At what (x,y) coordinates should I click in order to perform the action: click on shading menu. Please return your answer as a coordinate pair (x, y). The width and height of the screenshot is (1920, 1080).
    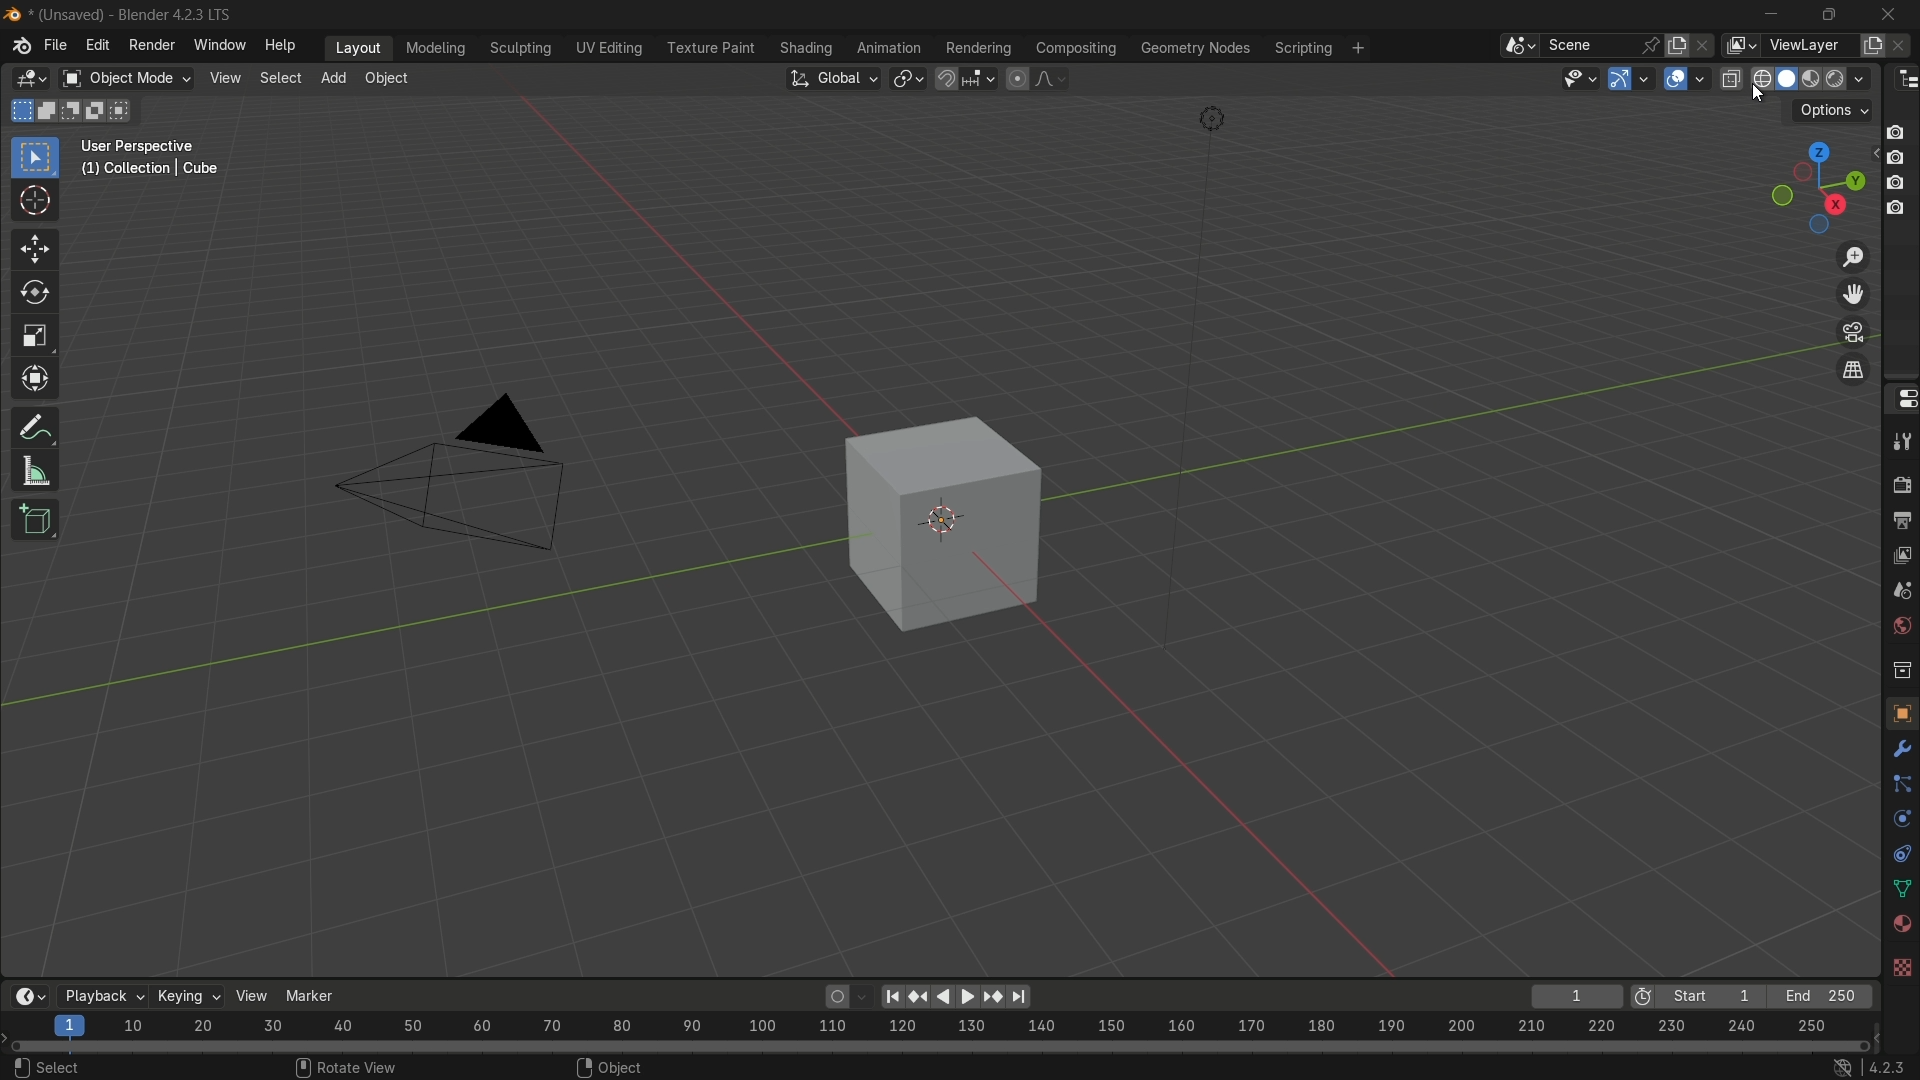
    Looking at the image, I should click on (800, 46).